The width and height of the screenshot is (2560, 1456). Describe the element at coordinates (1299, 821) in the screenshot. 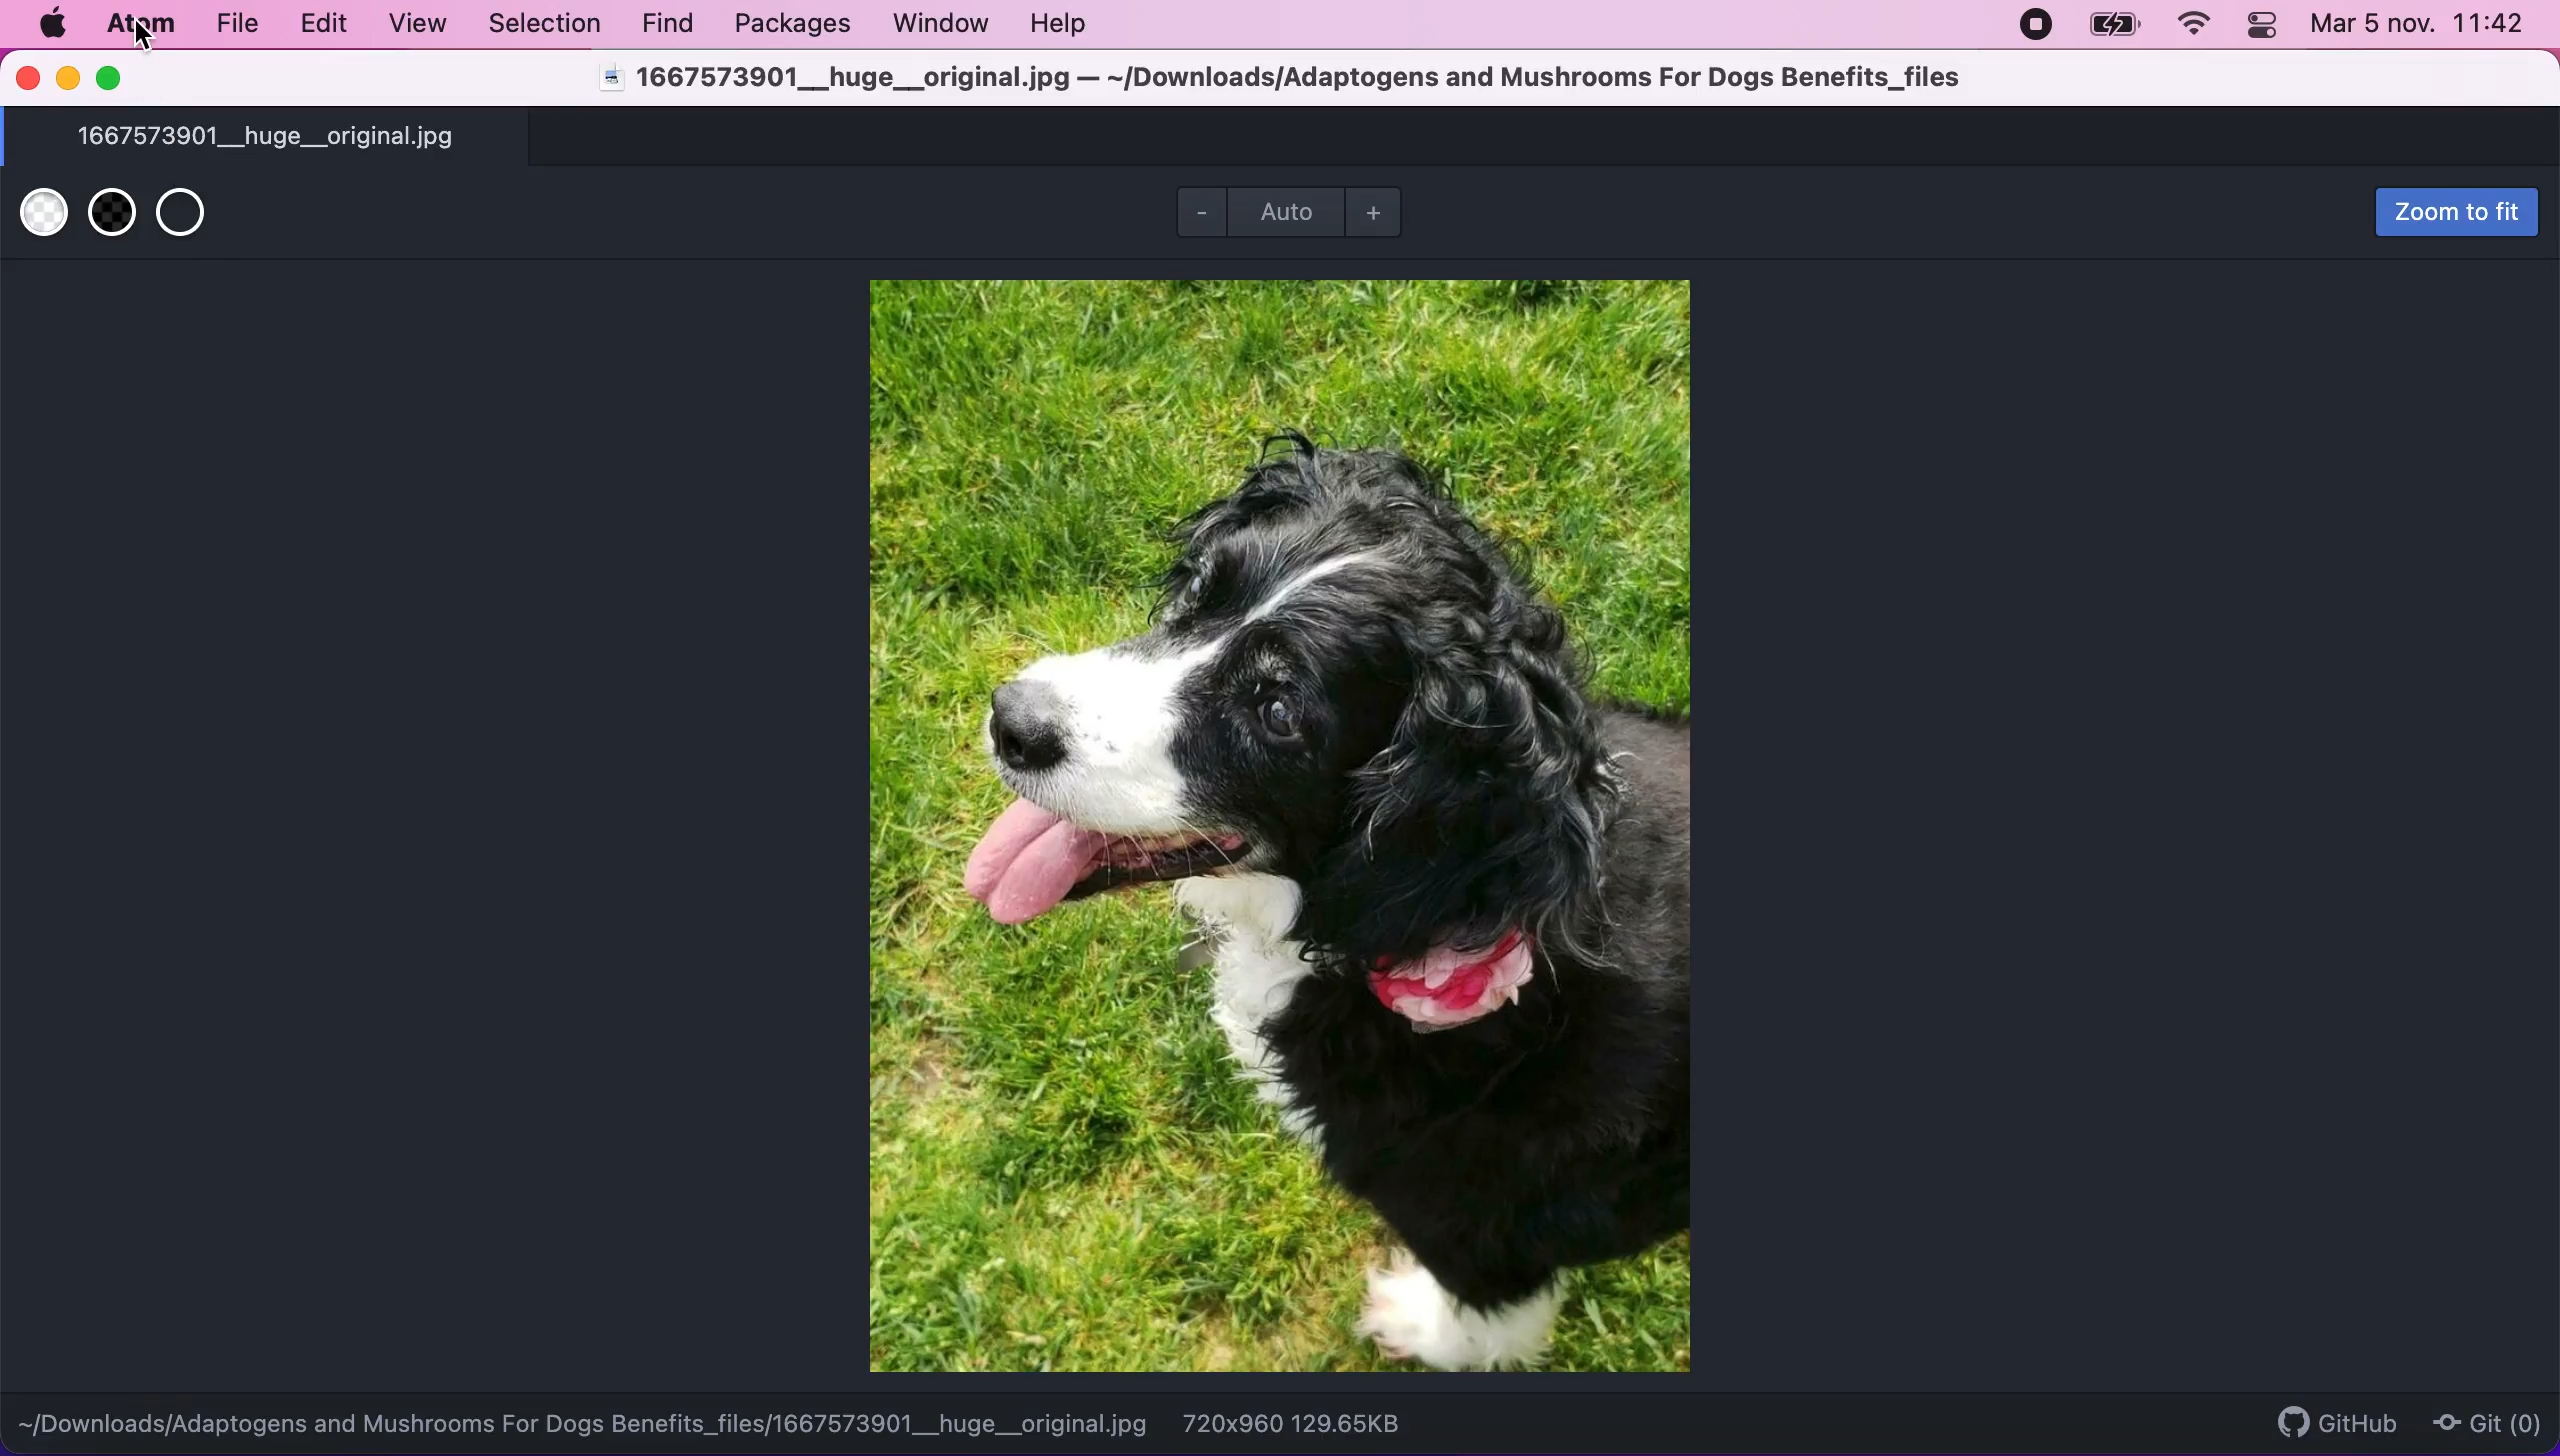

I see `file image` at that location.